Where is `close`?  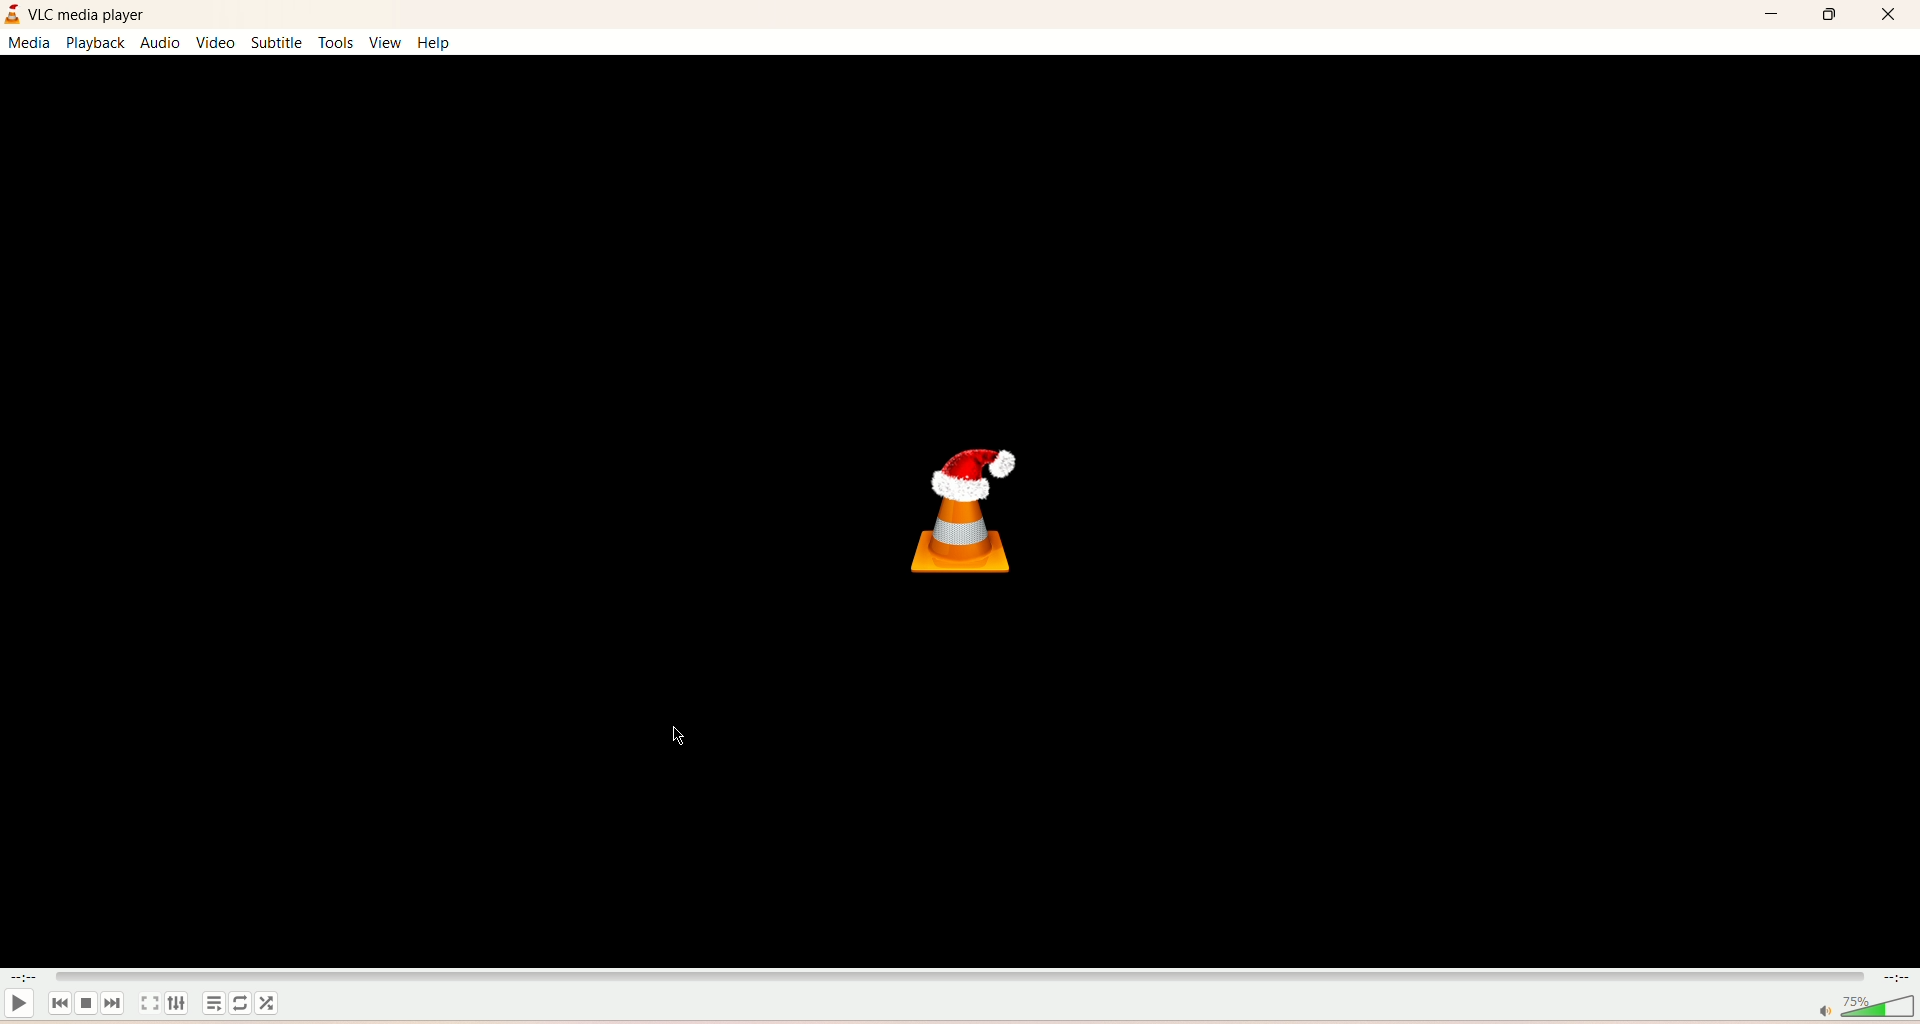
close is located at coordinates (1887, 15).